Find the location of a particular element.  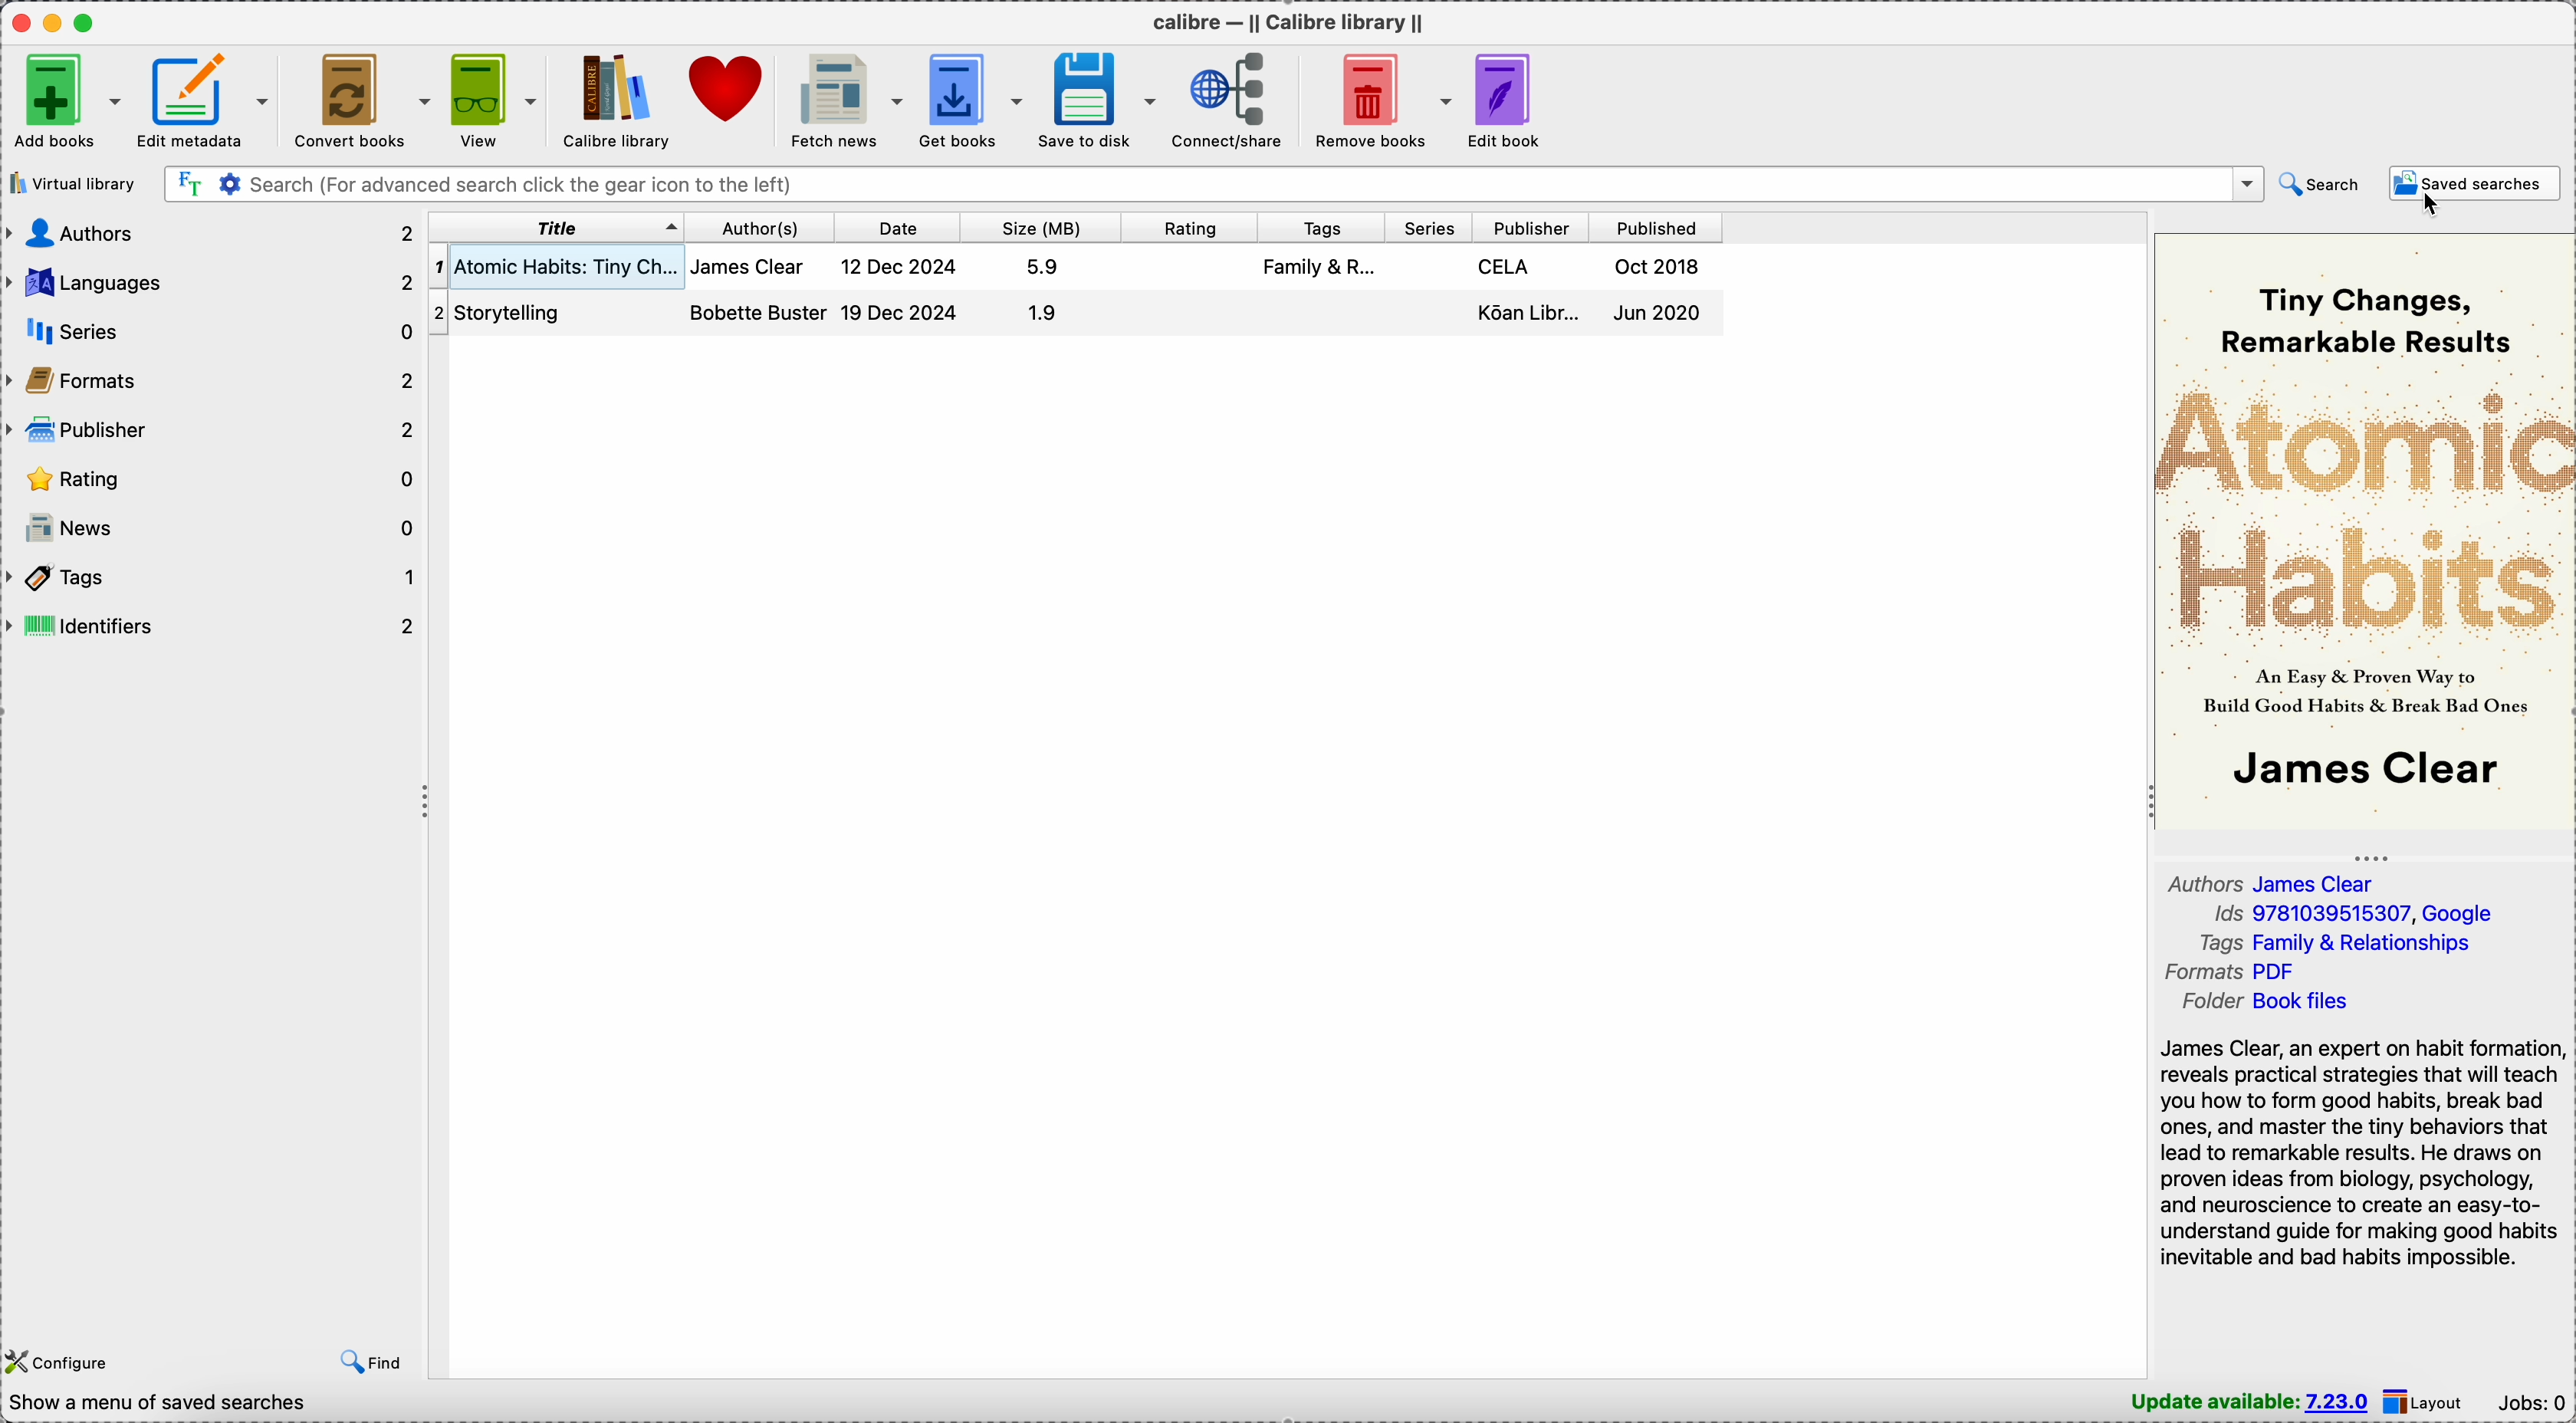

remove books is located at coordinates (1378, 99).